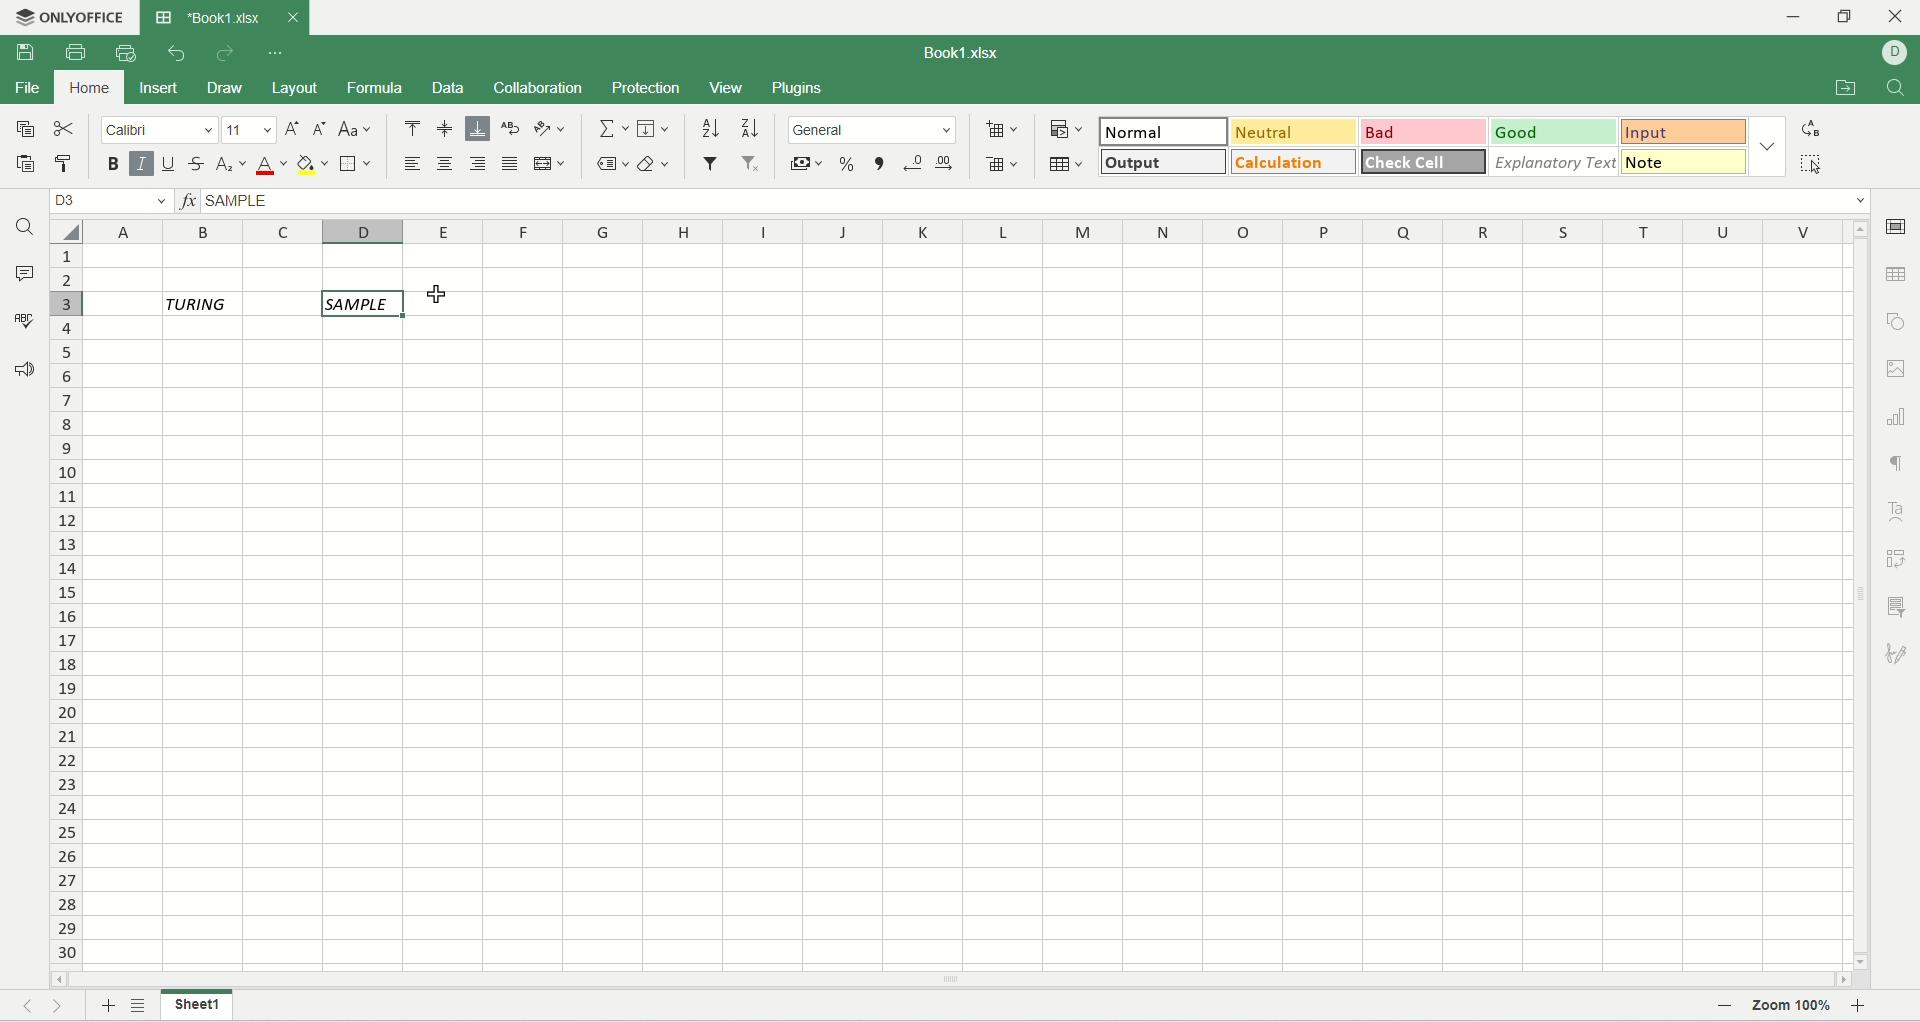 This screenshot has height=1022, width=1920. Describe the element at coordinates (914, 165) in the screenshot. I see `decrease decimal` at that location.